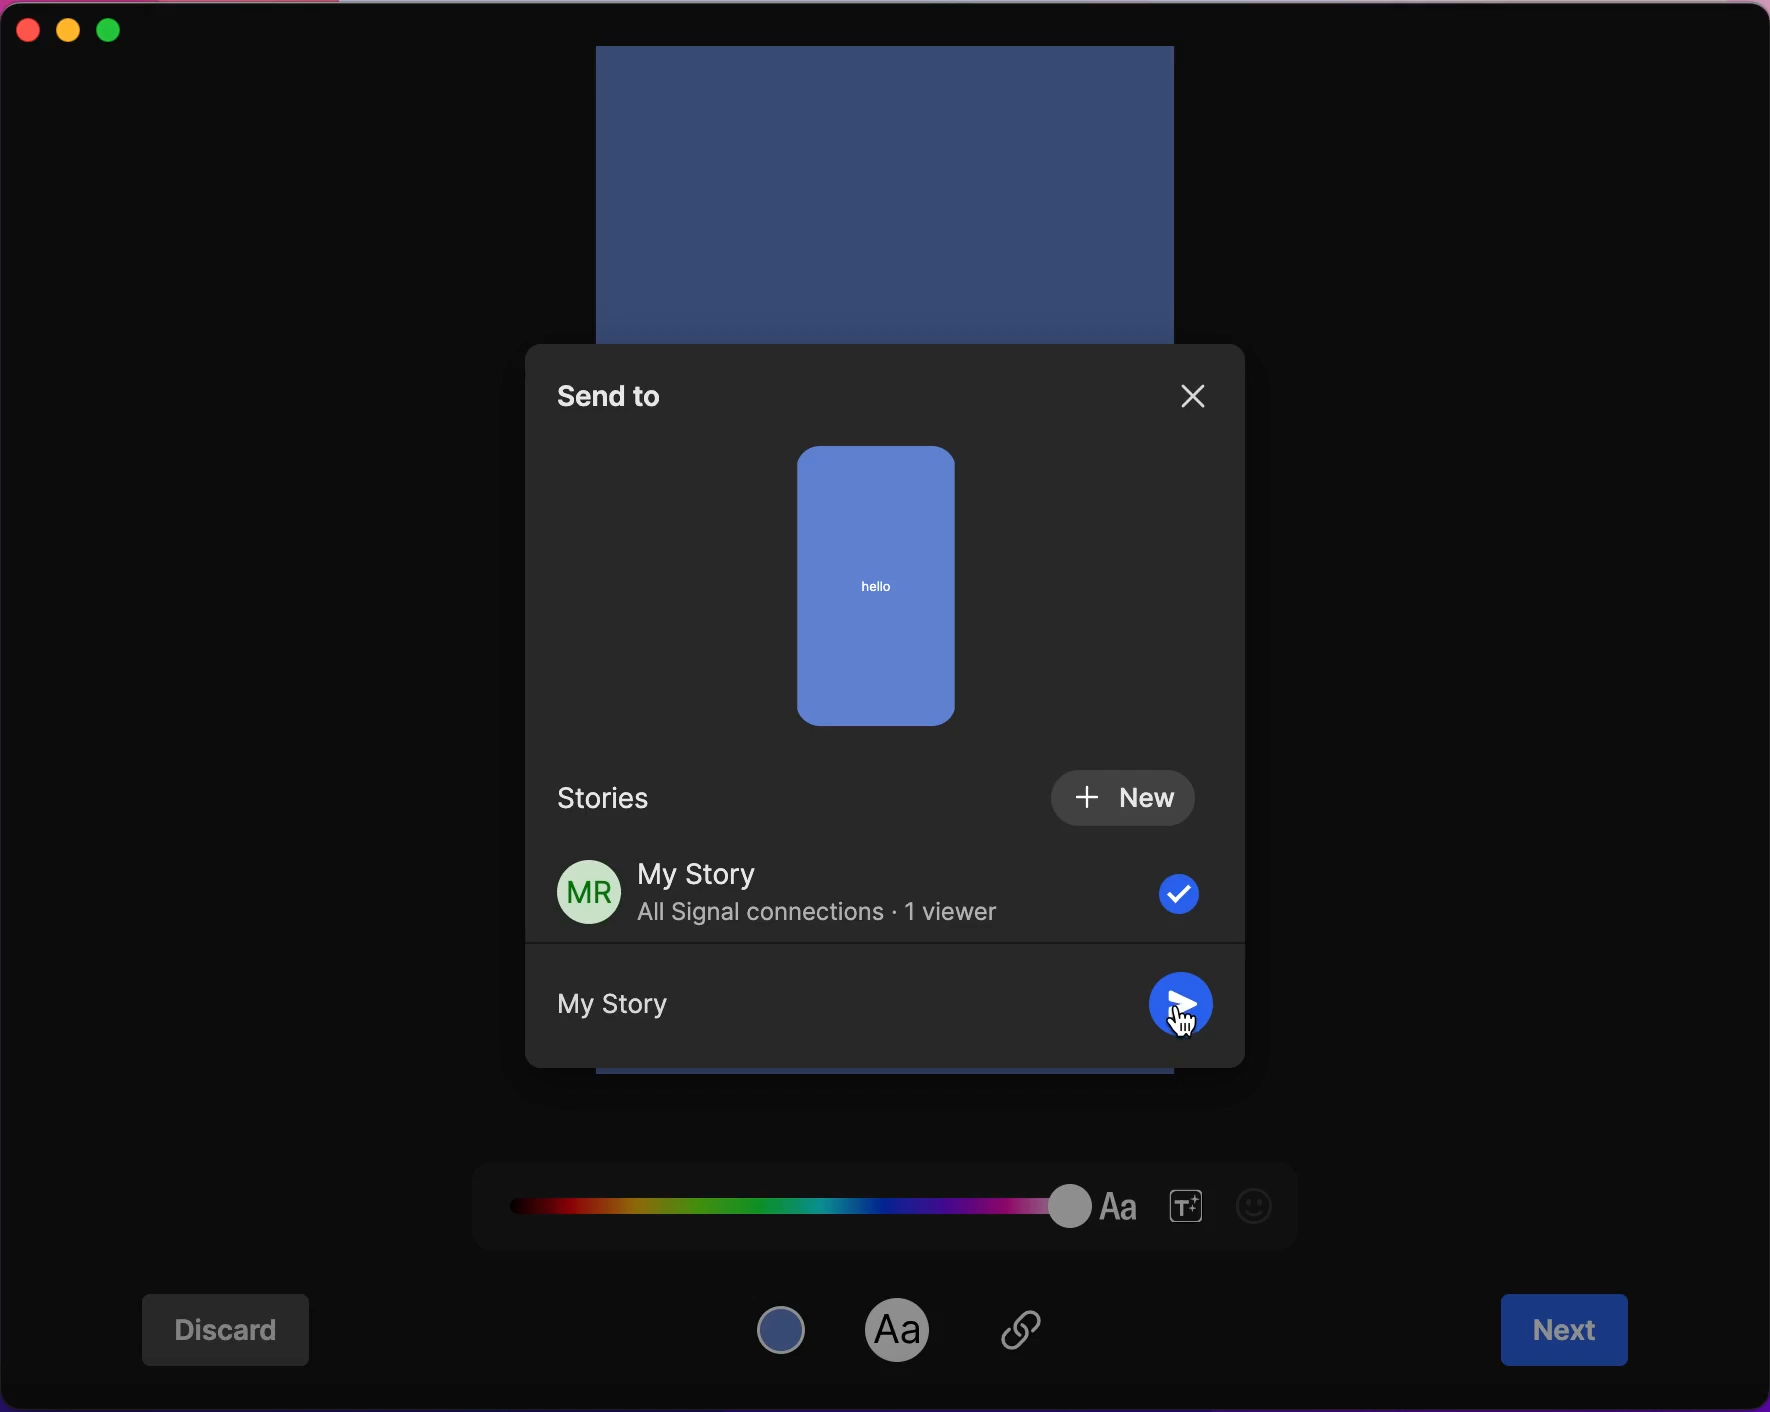  Describe the element at coordinates (585, 895) in the screenshot. I see `profile picture` at that location.